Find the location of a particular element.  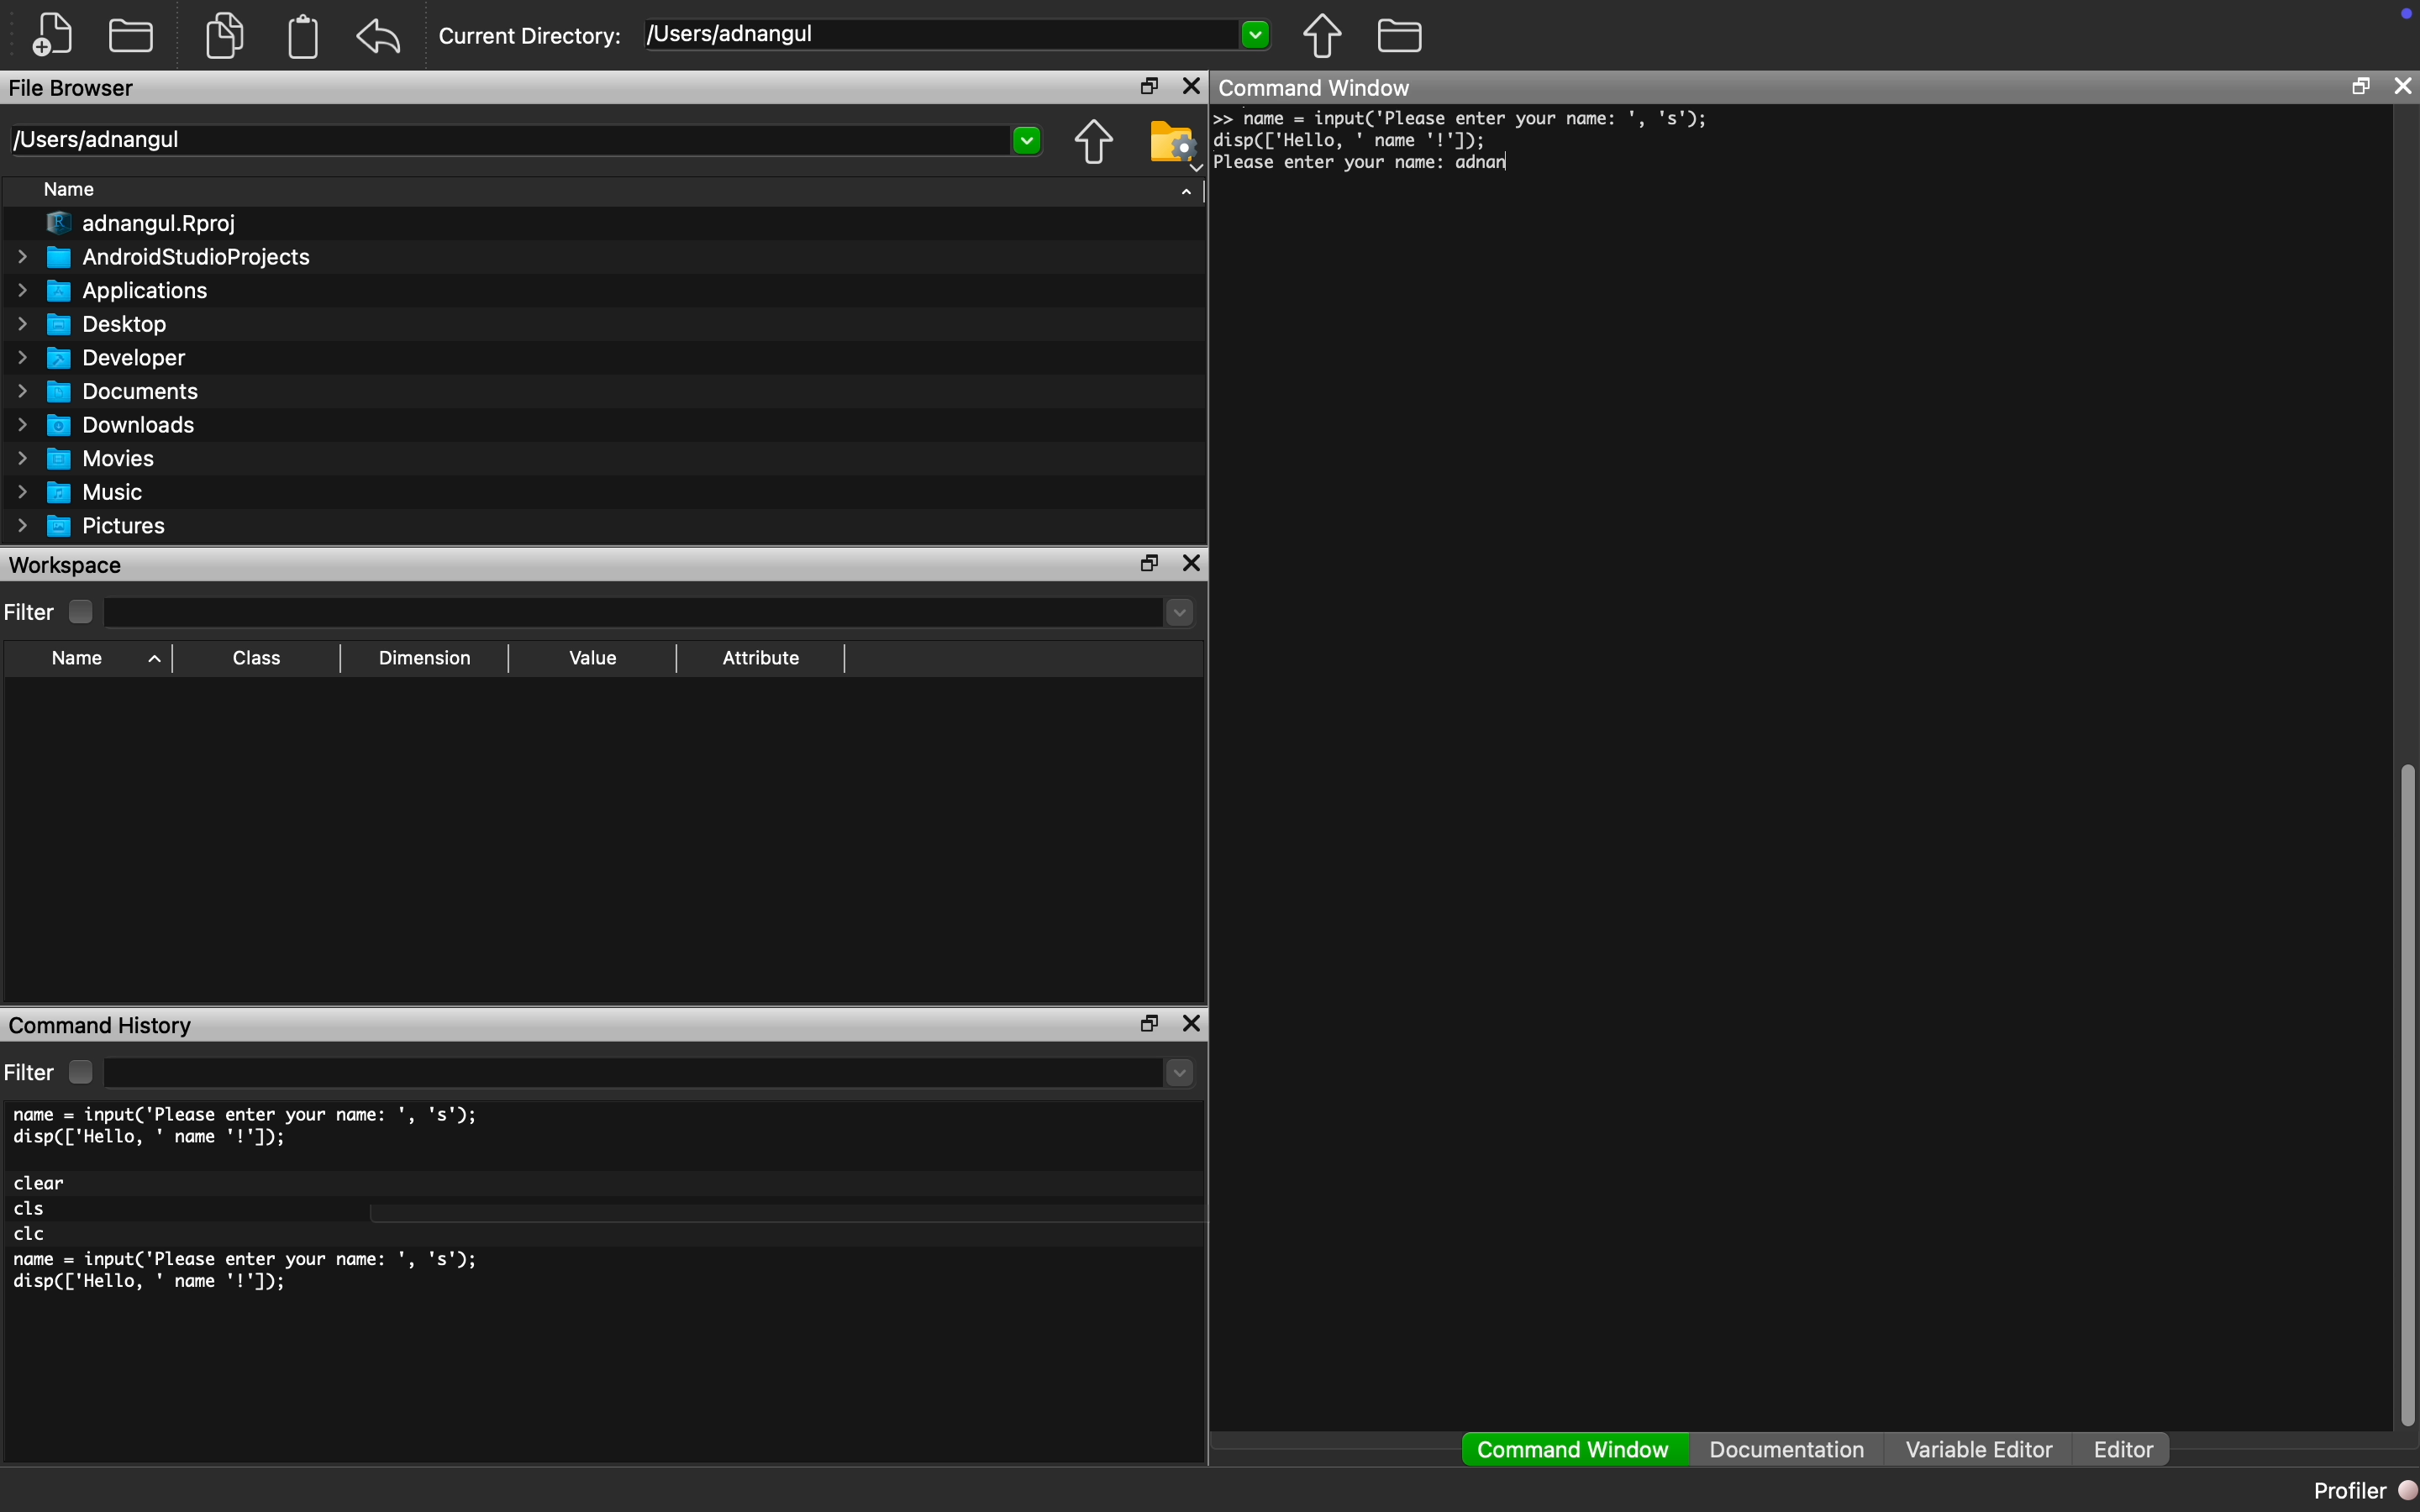

AndroidStudioProjects is located at coordinates (164, 256).